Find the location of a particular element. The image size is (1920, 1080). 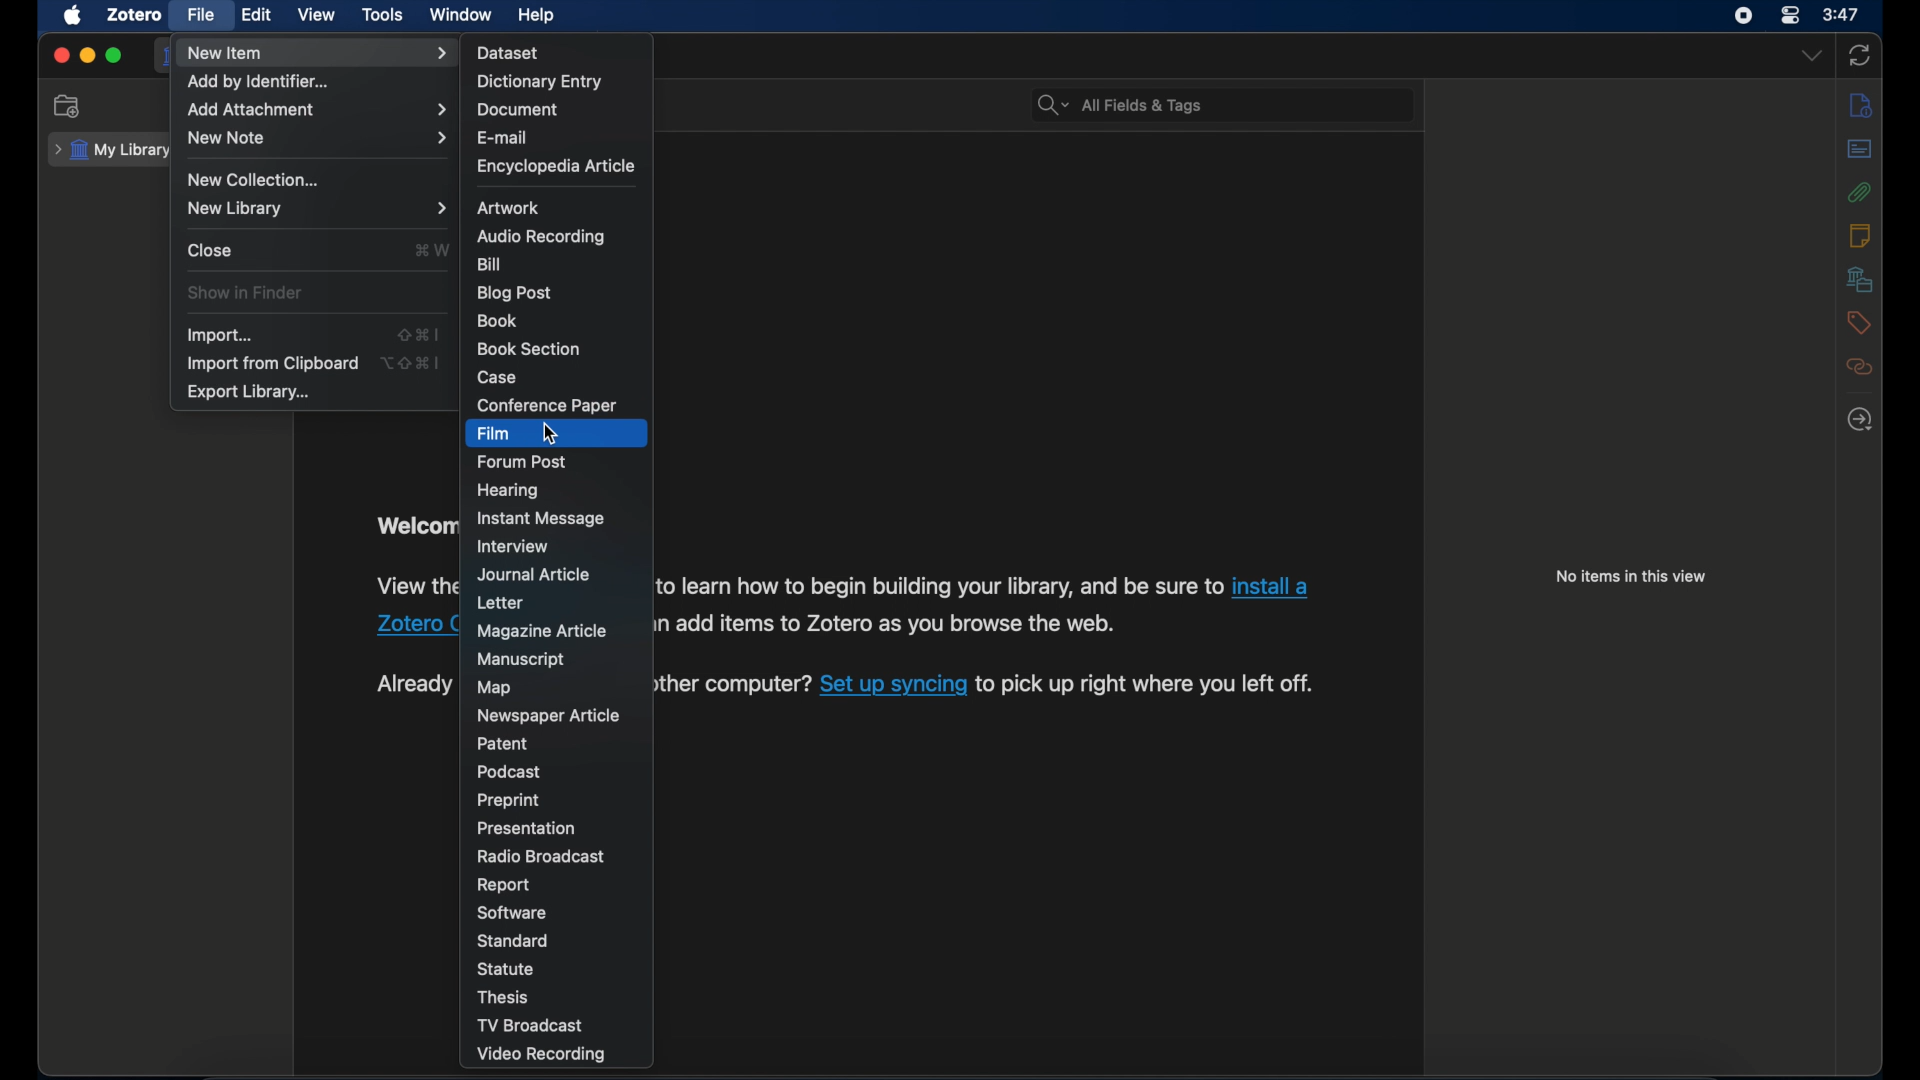

hearing is located at coordinates (510, 491).